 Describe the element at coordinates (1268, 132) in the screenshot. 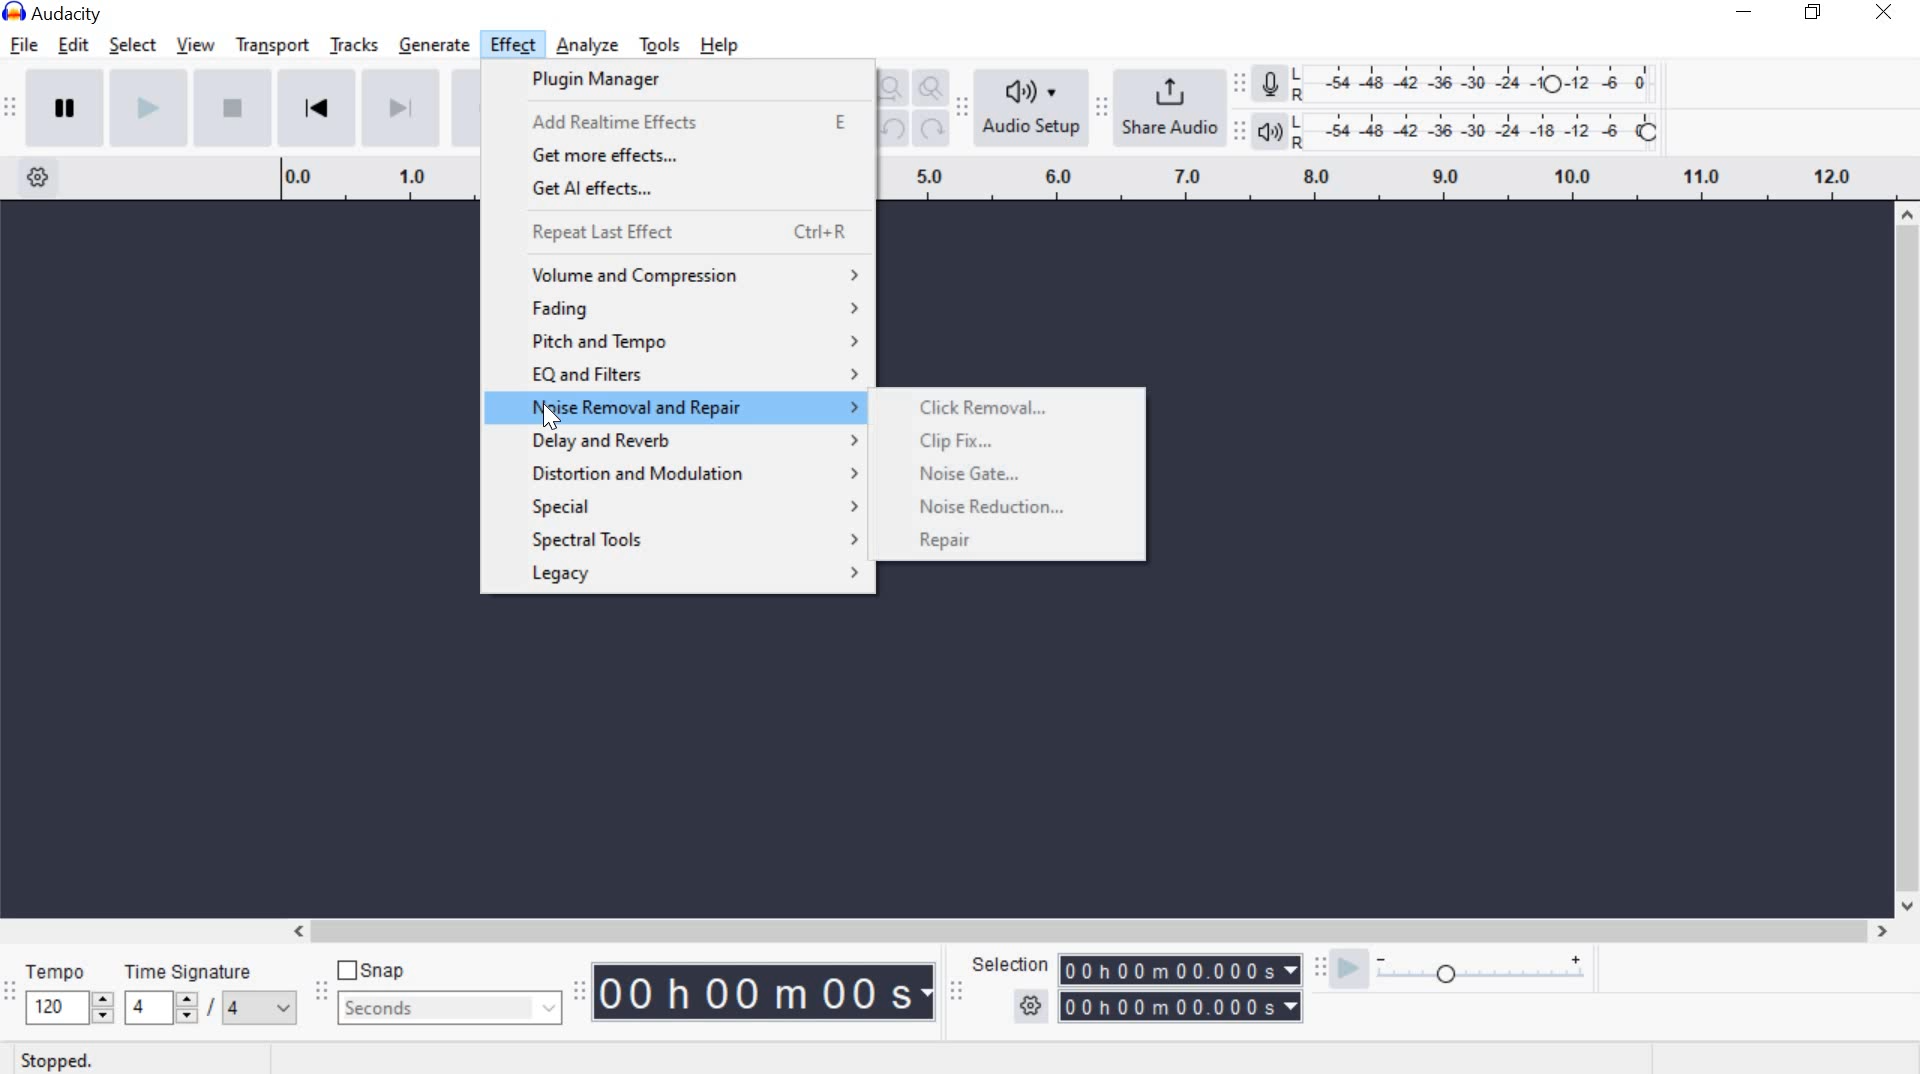

I see `Playback meter` at that location.